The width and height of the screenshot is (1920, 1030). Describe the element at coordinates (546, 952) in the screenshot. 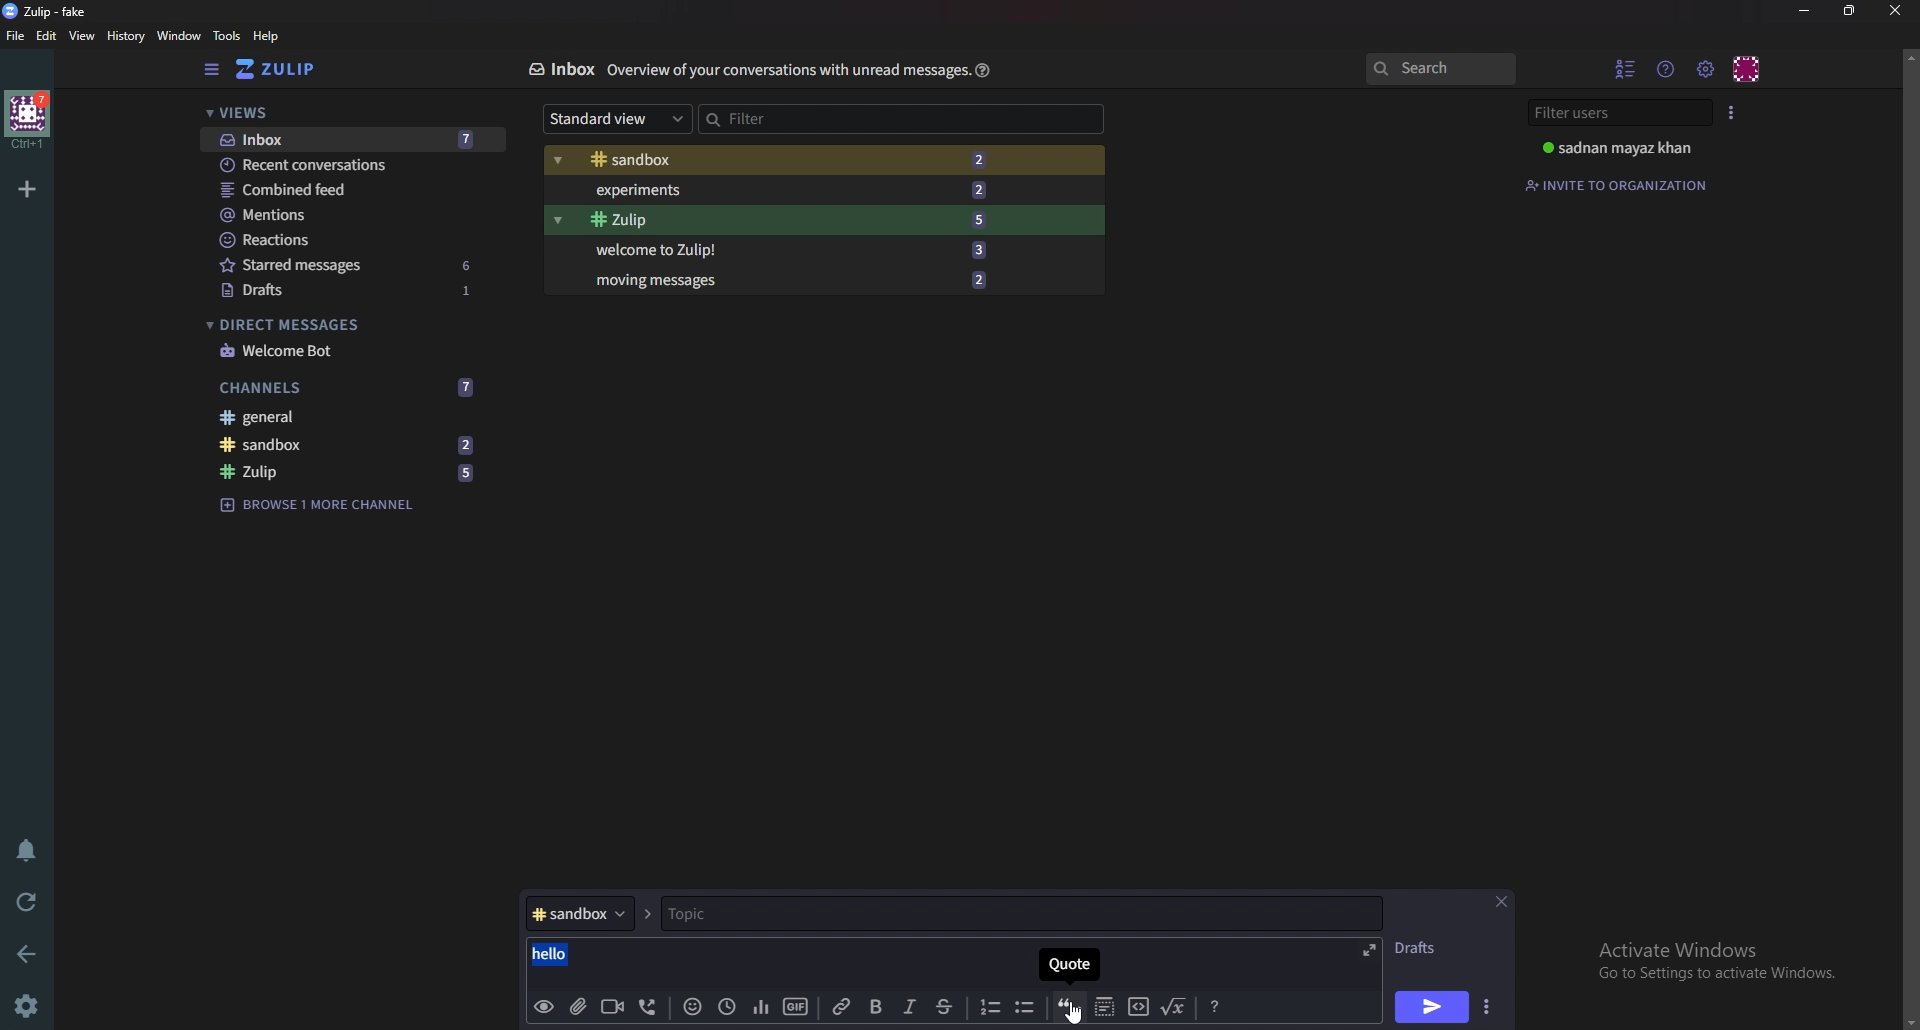

I see `hello` at that location.